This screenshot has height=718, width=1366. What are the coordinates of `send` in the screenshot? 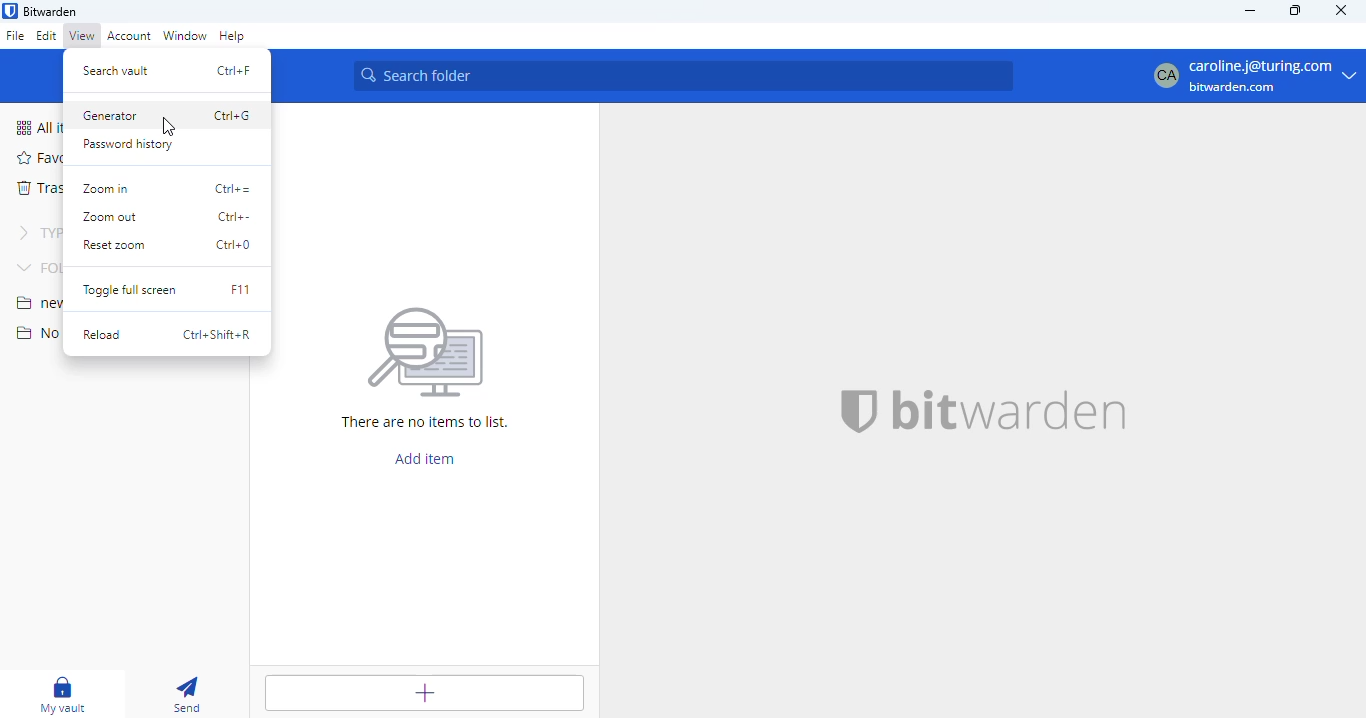 It's located at (186, 694).